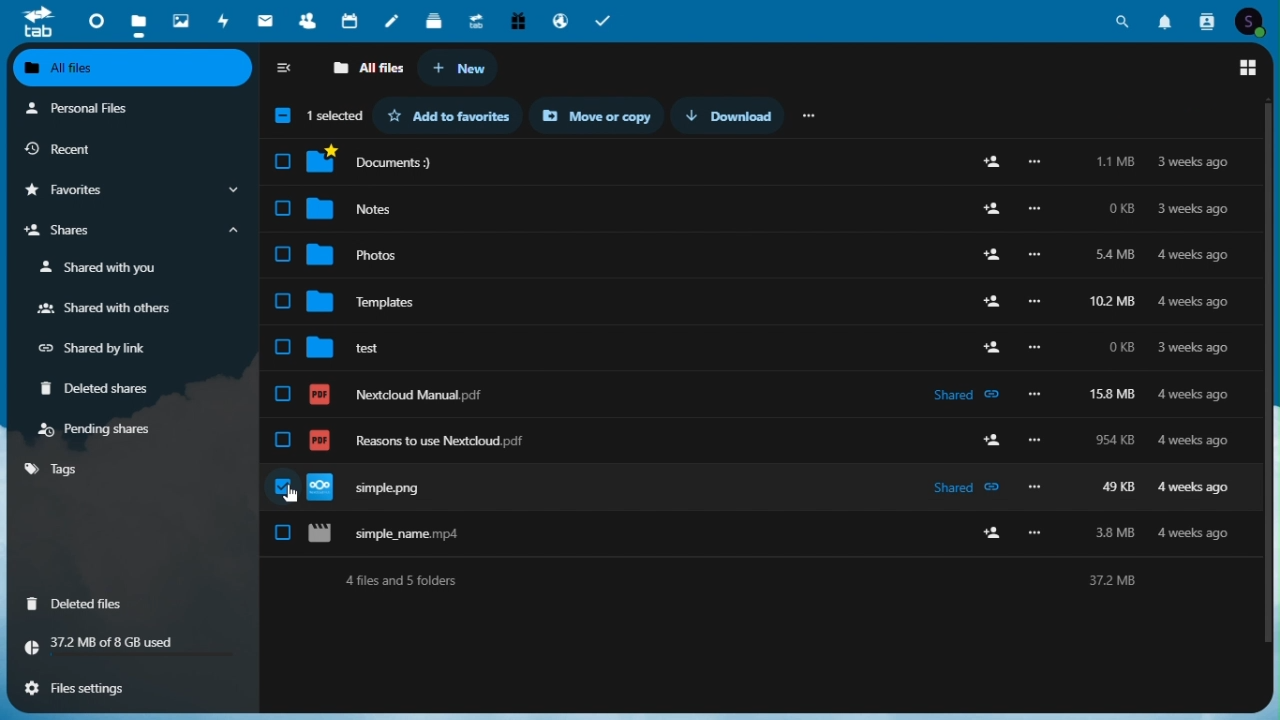  I want to click on NextcloudManual.pdf 158 MB 4 weeks ago, so click(763, 385).